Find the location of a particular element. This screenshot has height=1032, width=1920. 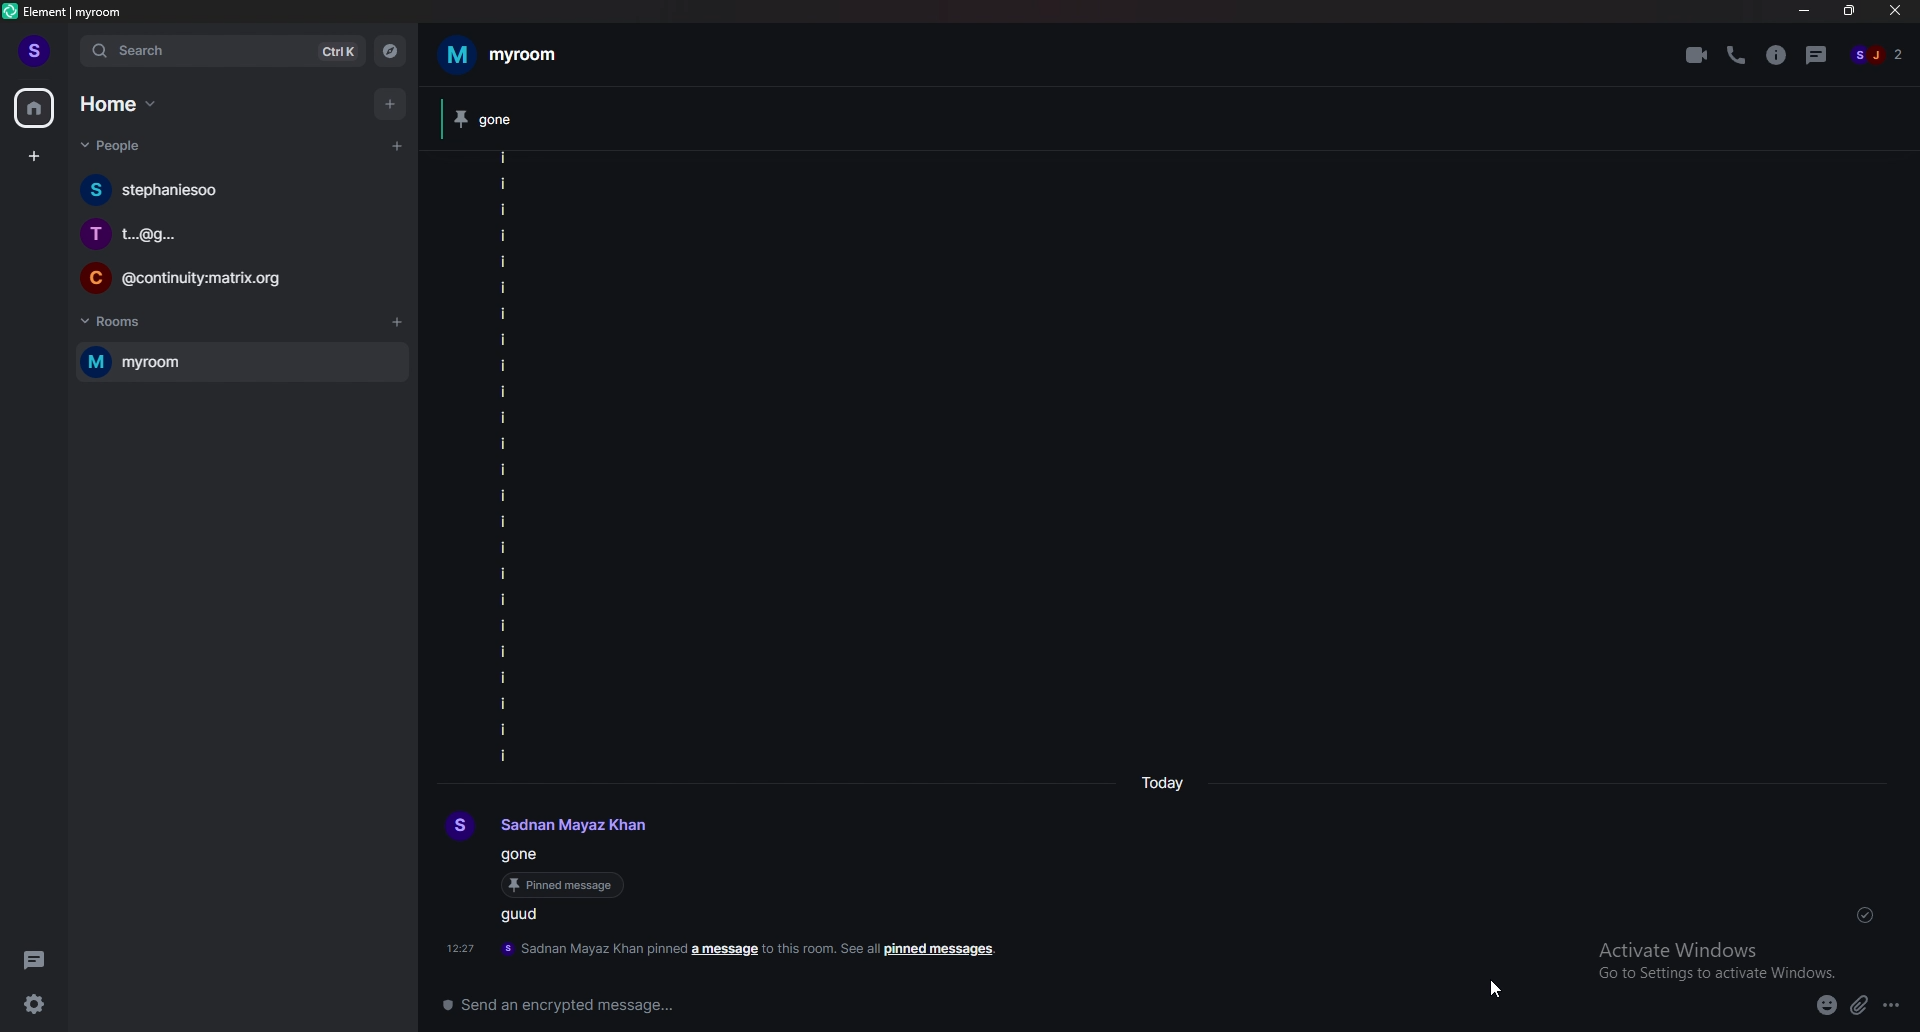

people is located at coordinates (1884, 52).